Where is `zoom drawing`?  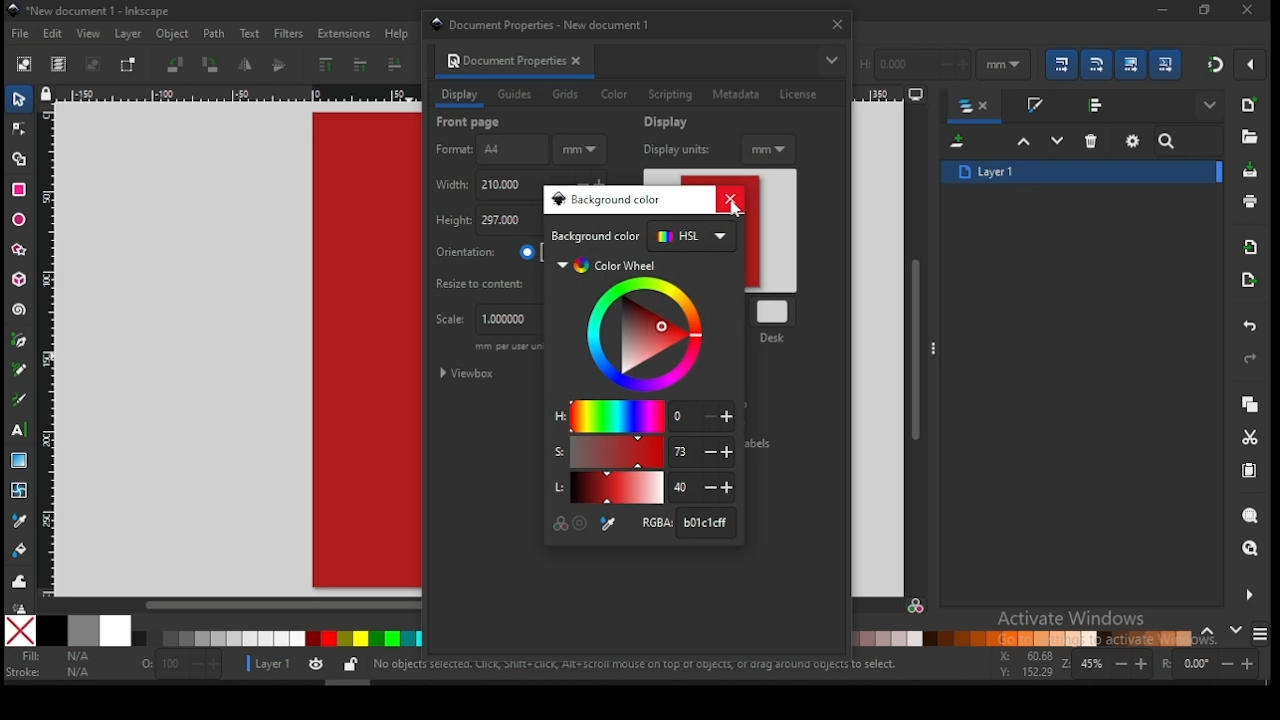
zoom drawing is located at coordinates (1251, 550).